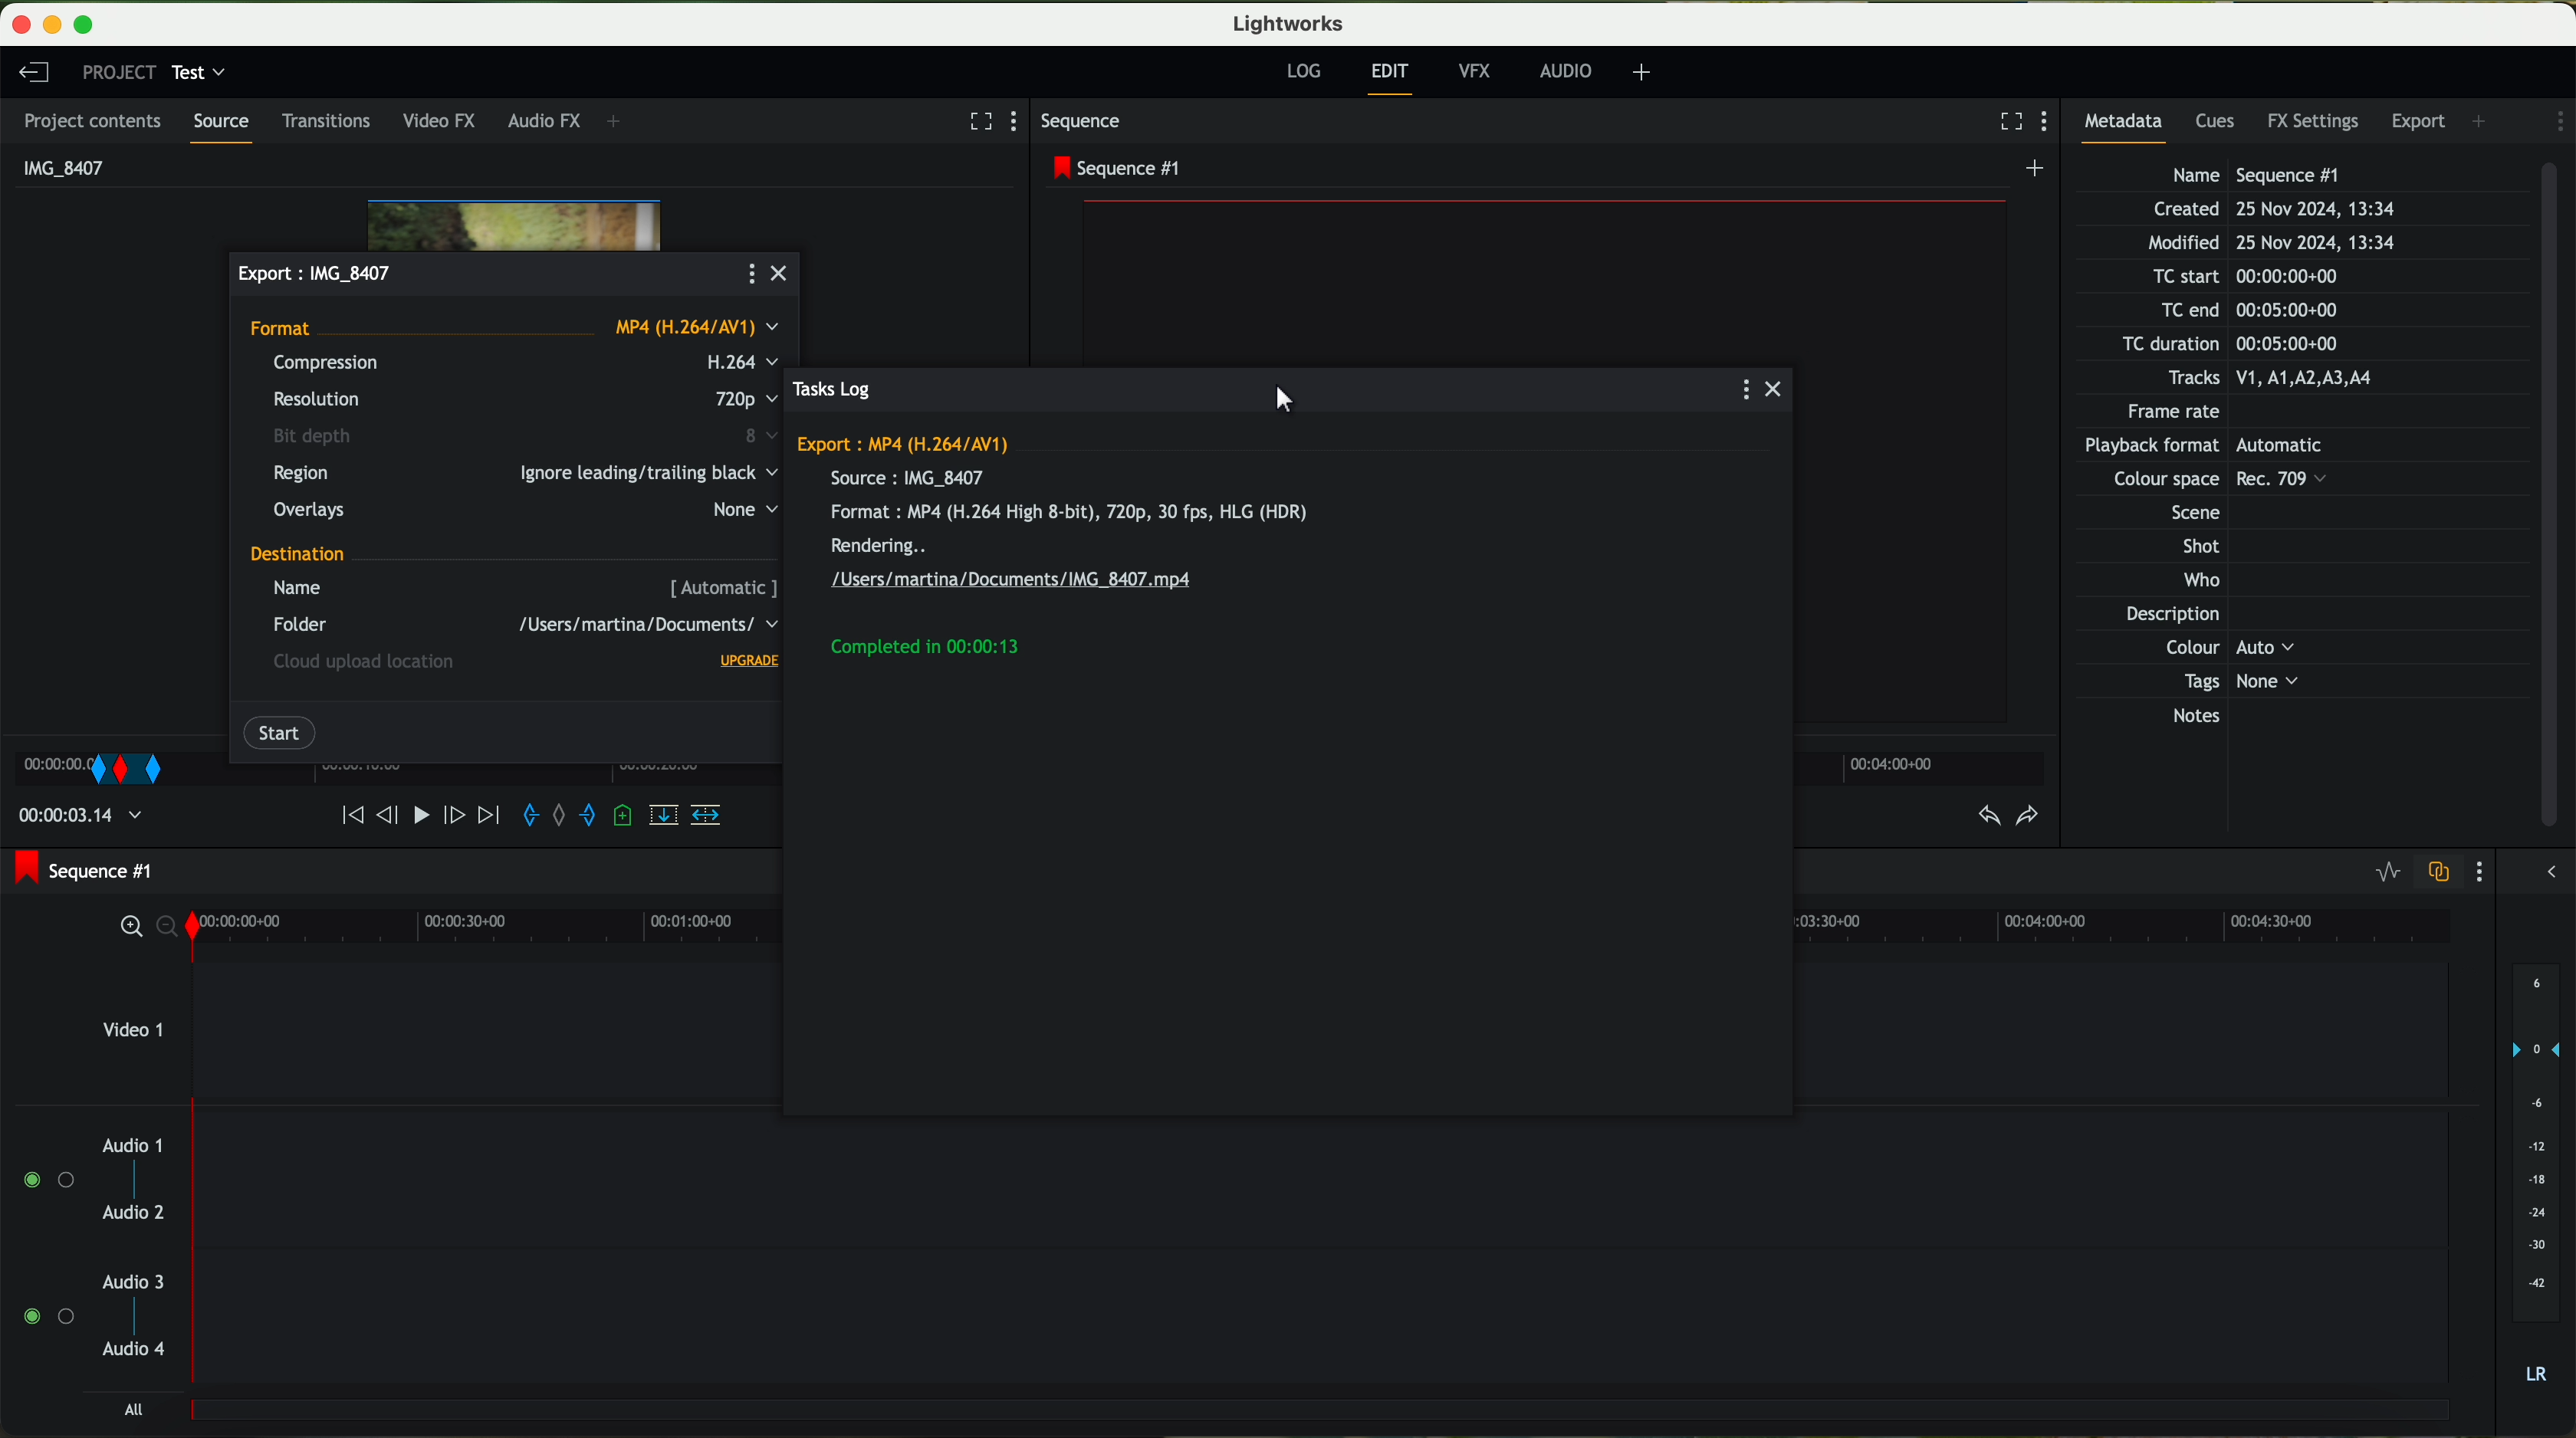 This screenshot has width=2576, height=1438. Describe the element at coordinates (203, 768) in the screenshot. I see `transition` at that location.